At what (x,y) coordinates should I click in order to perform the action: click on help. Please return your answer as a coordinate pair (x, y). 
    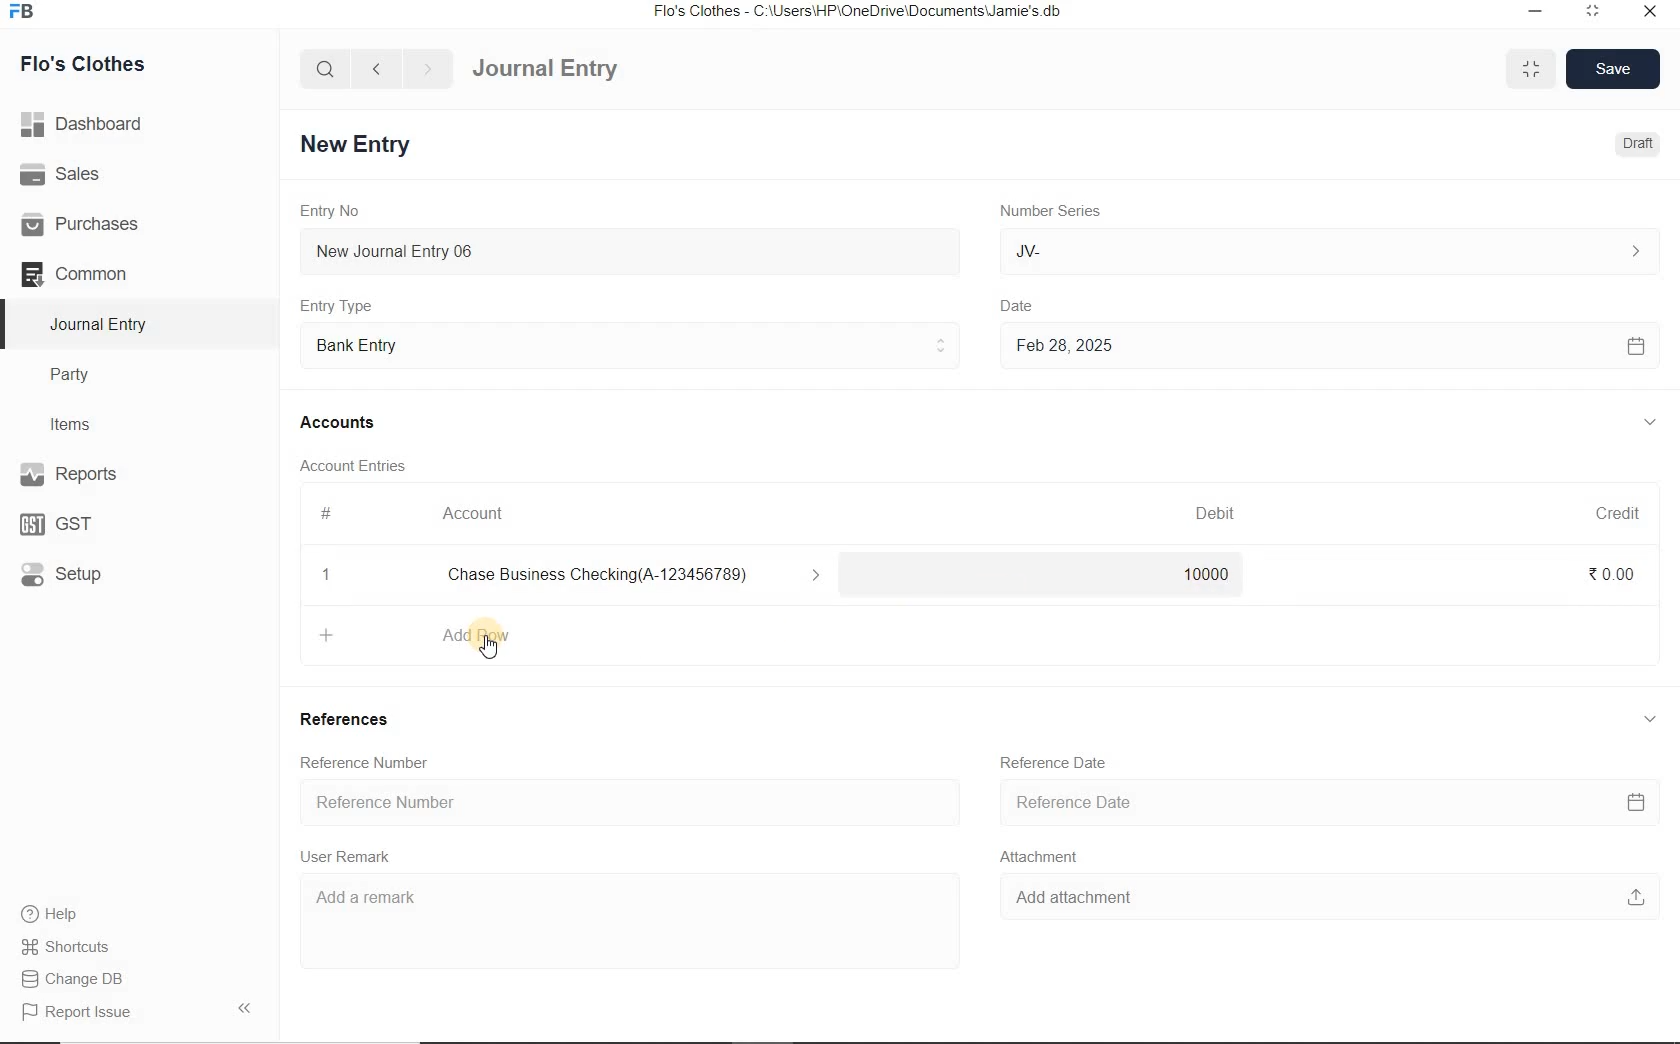
    Looking at the image, I should click on (50, 914).